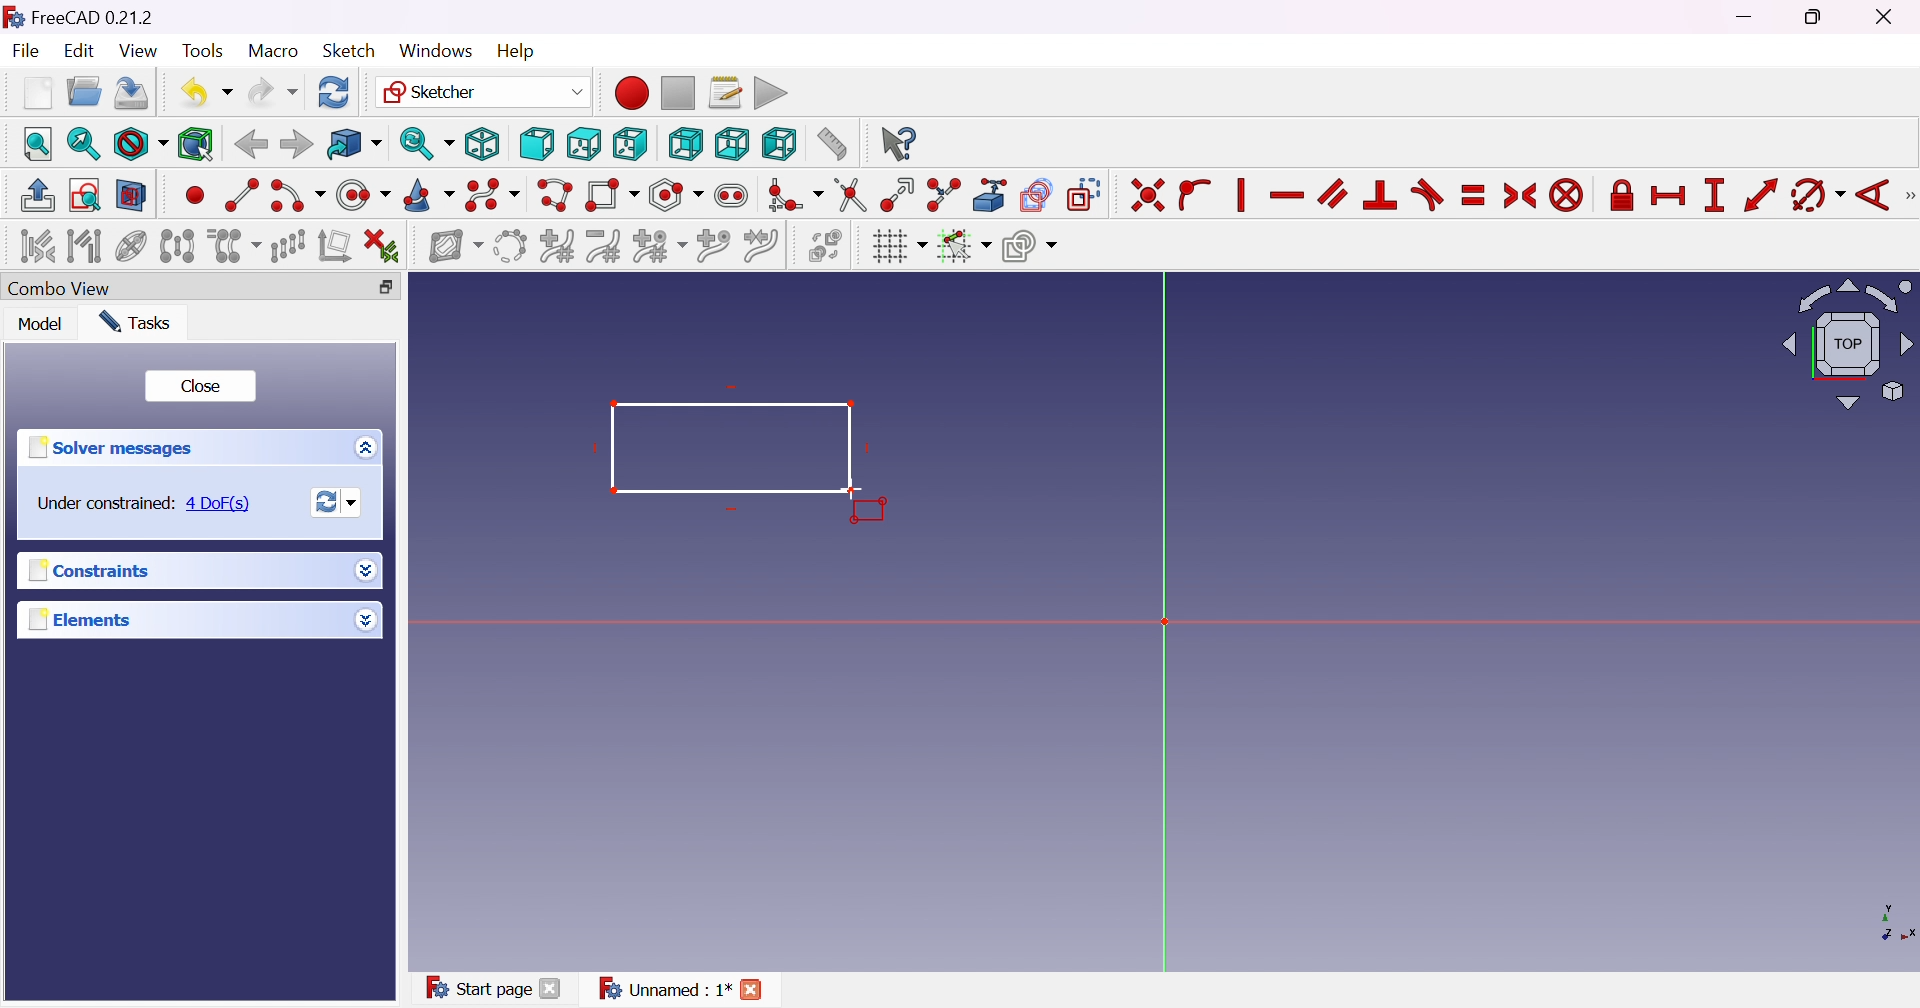  Describe the element at coordinates (517, 51) in the screenshot. I see `Help` at that location.